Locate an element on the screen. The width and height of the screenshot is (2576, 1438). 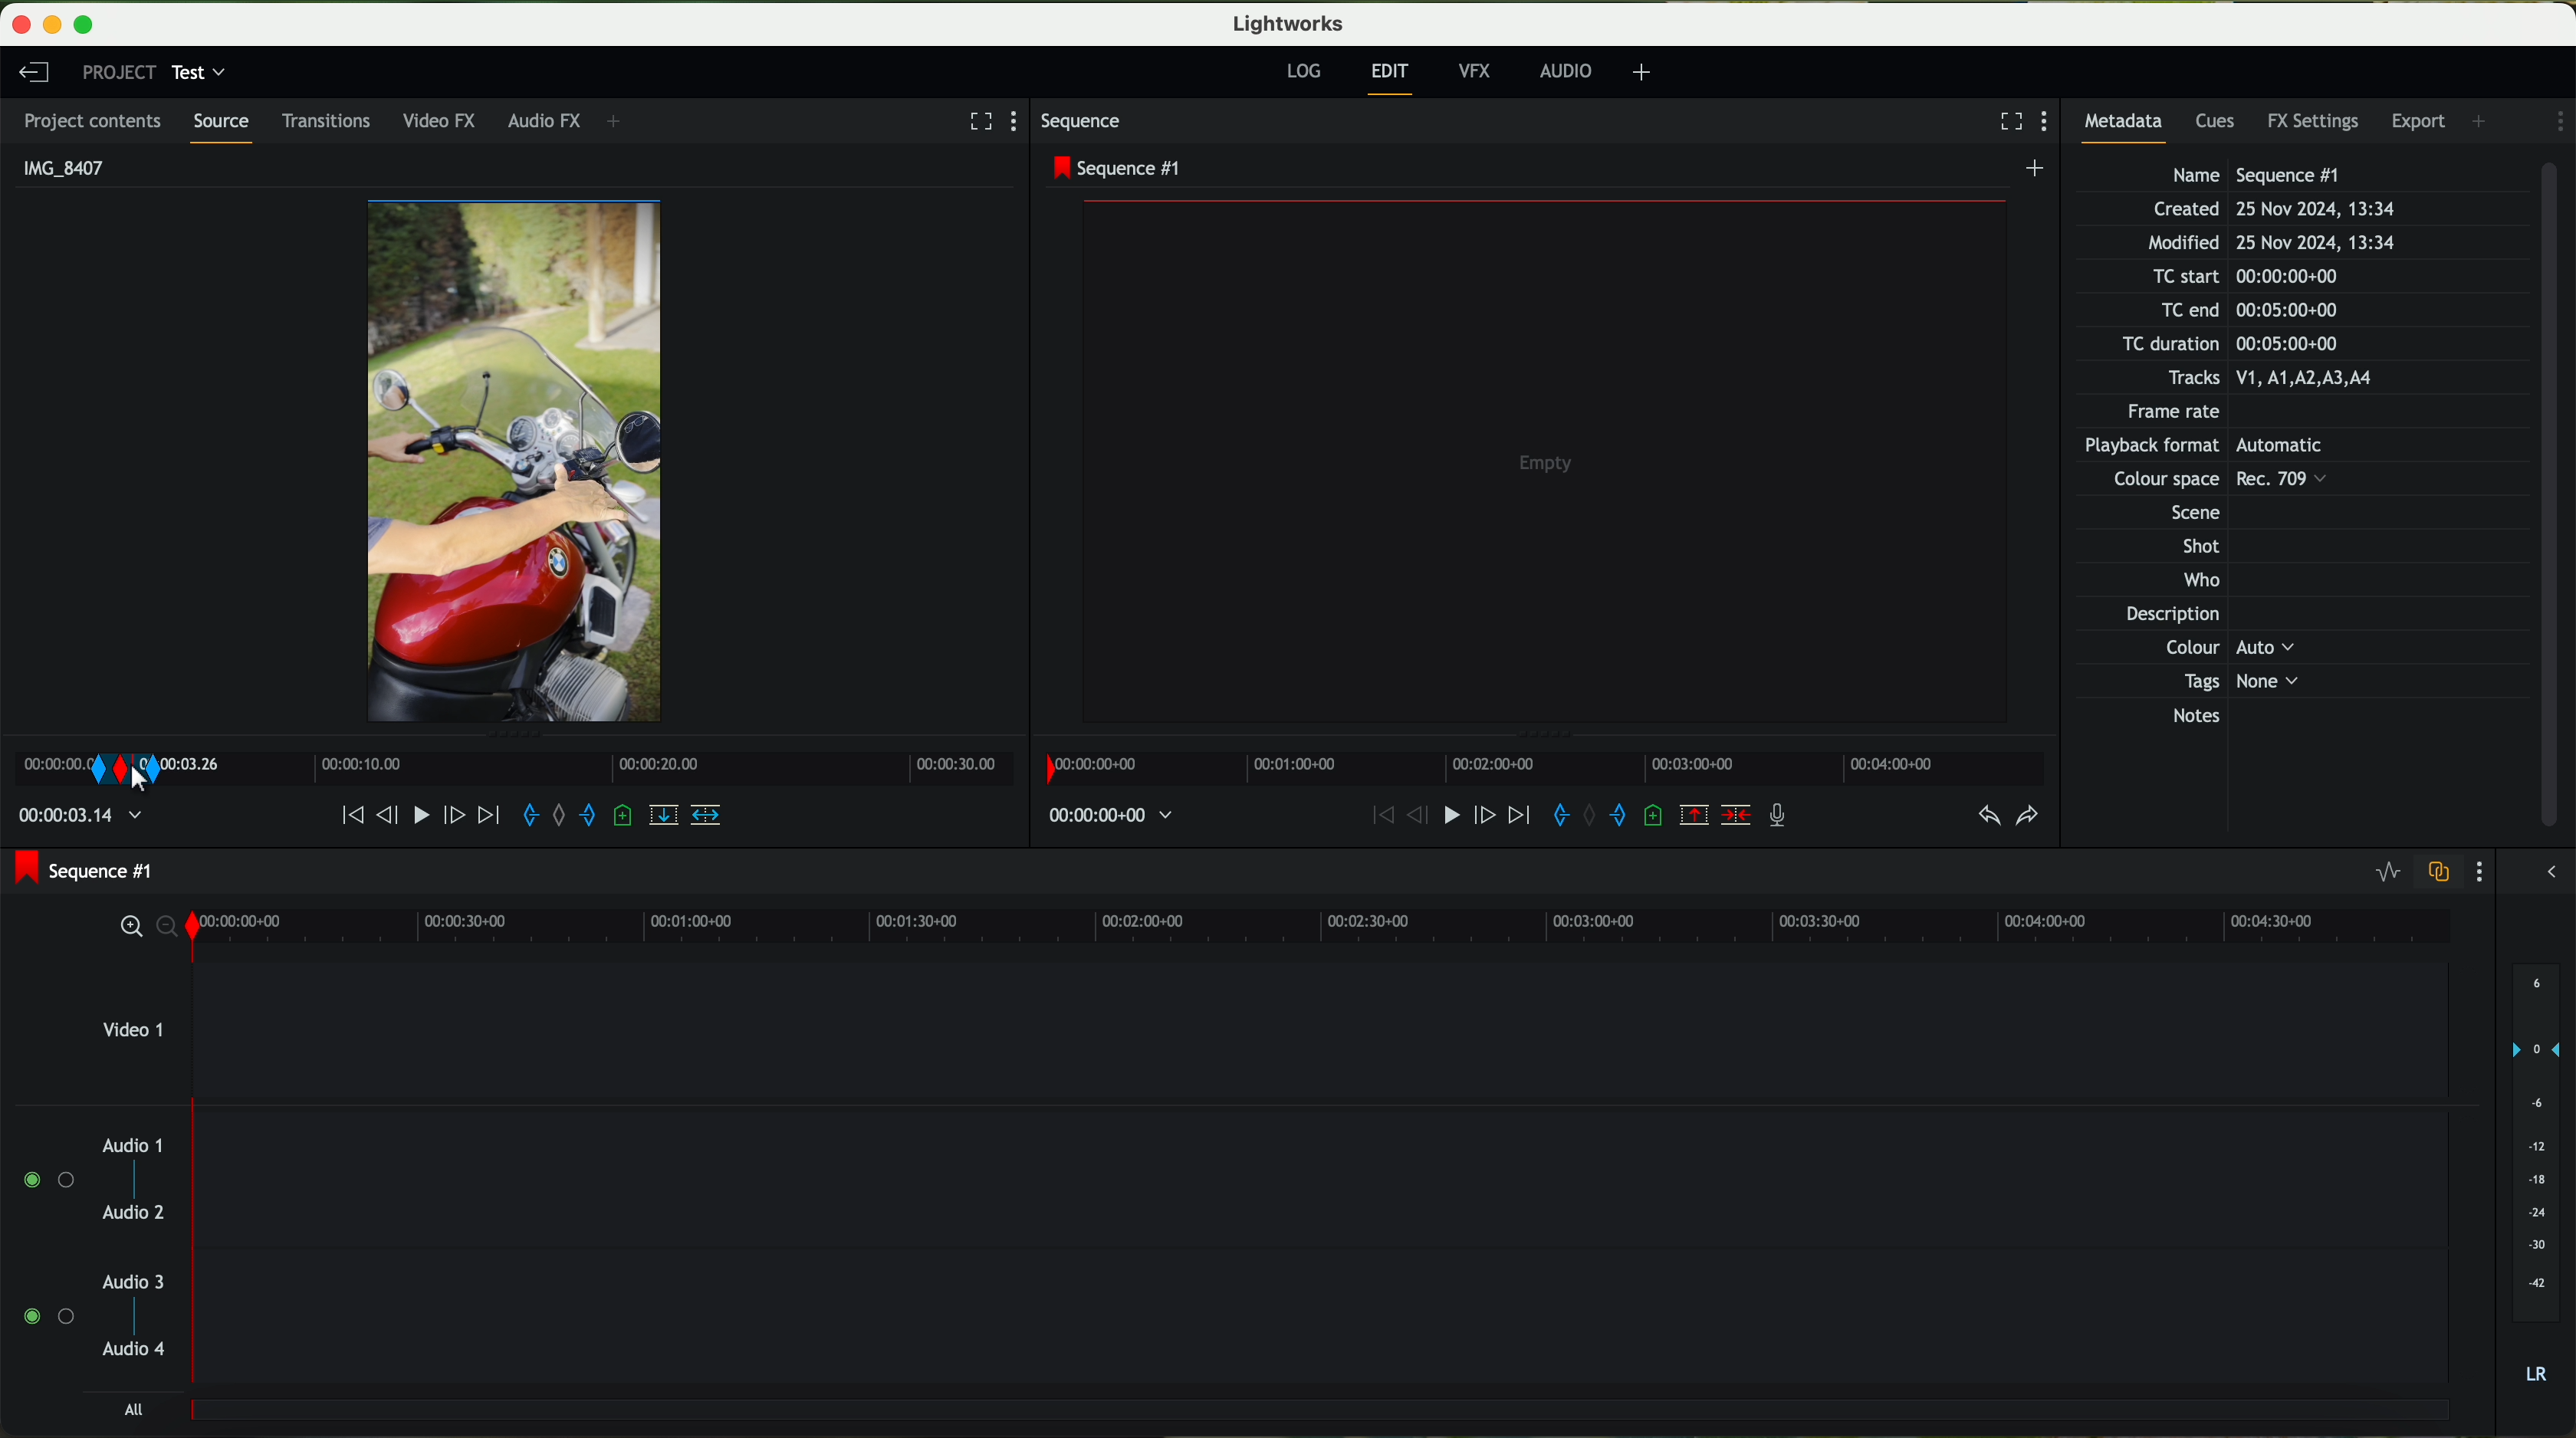
Description is located at coordinates (2195, 616).